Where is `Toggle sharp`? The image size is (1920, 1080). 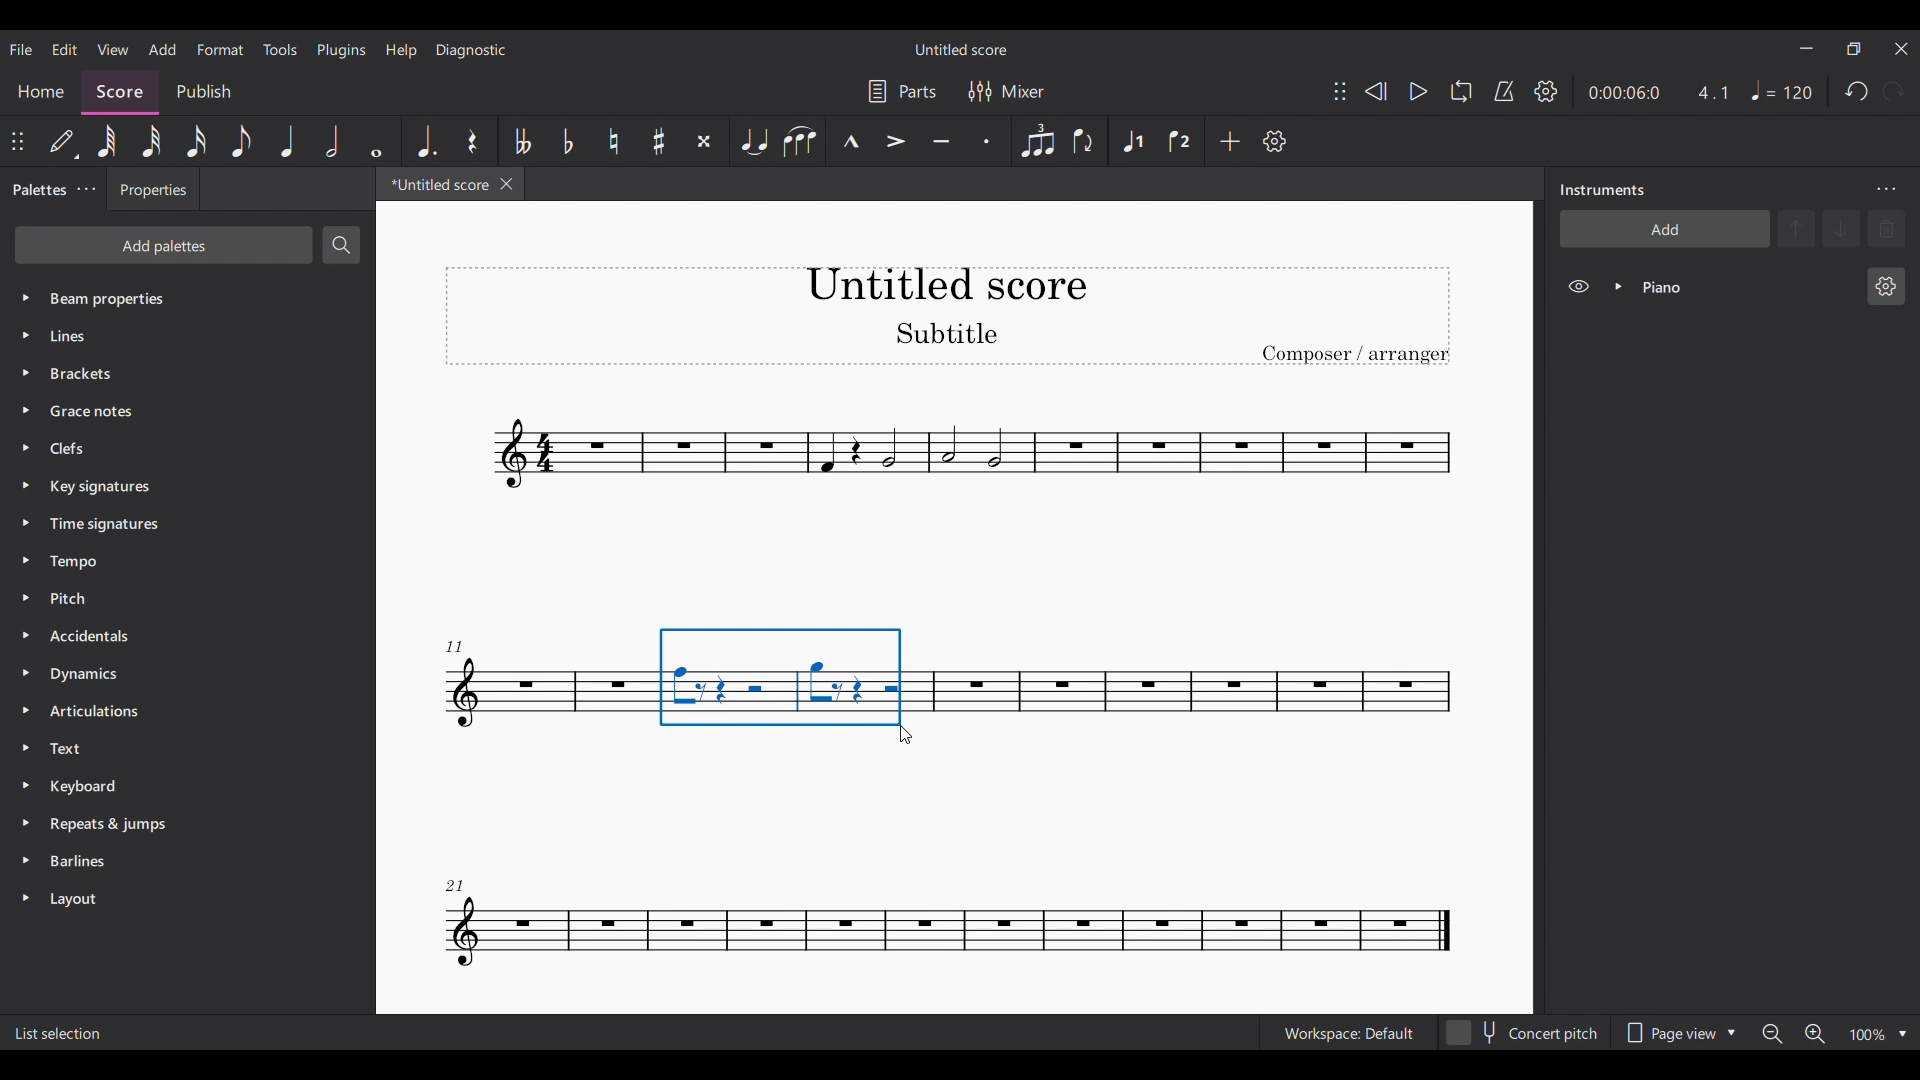 Toggle sharp is located at coordinates (659, 141).